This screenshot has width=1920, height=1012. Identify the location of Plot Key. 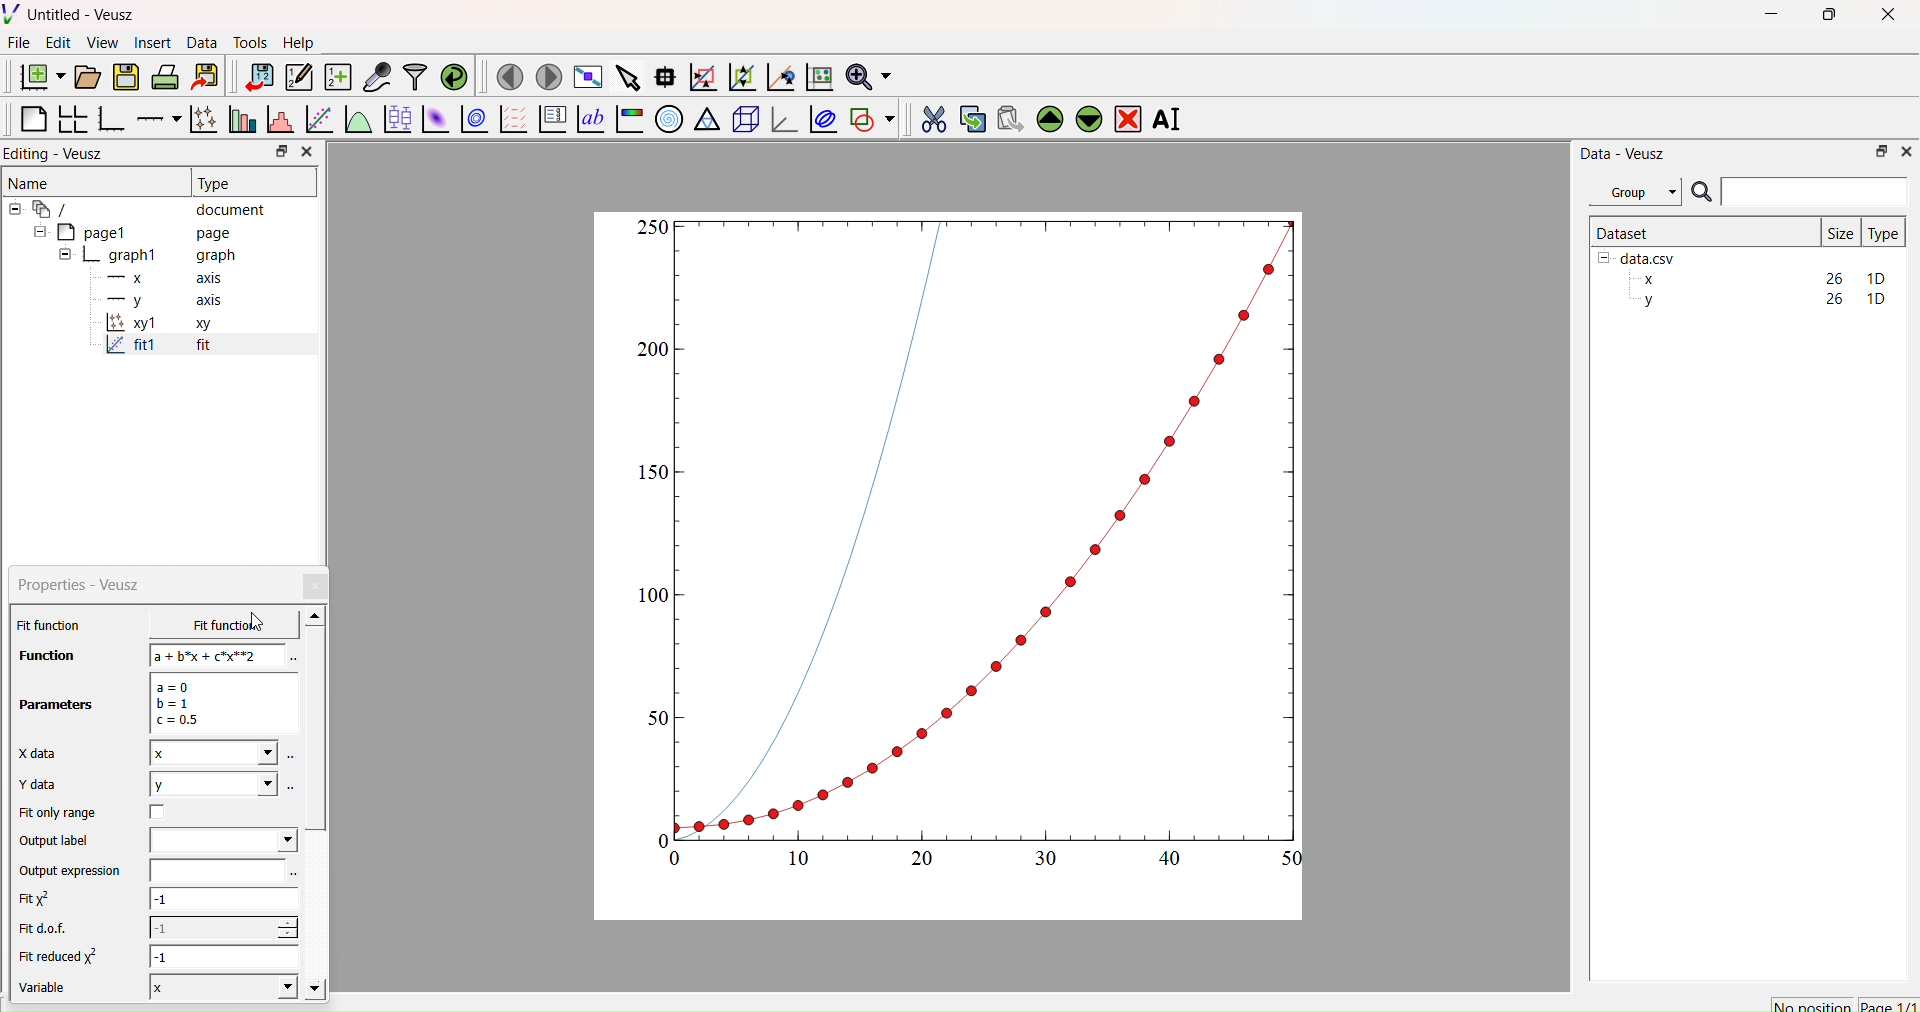
(552, 119).